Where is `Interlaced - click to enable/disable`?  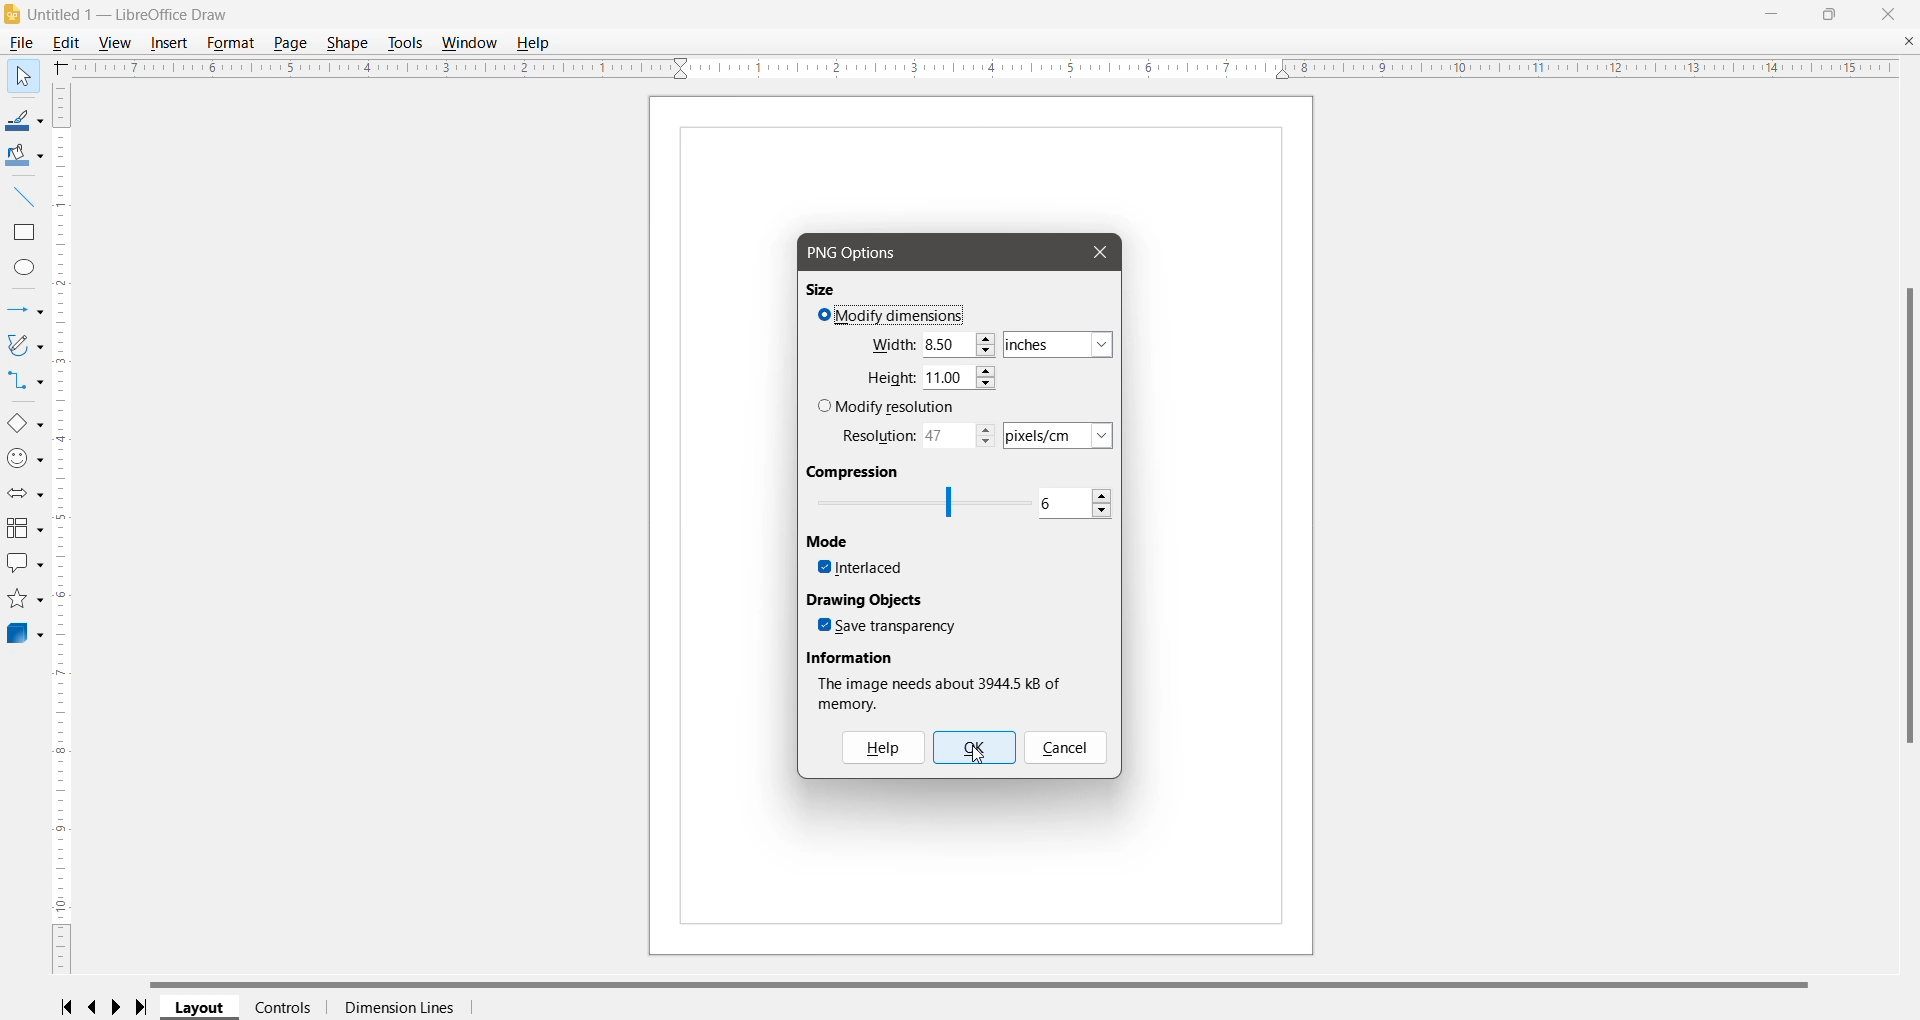 Interlaced - click to enable/disable is located at coordinates (862, 569).